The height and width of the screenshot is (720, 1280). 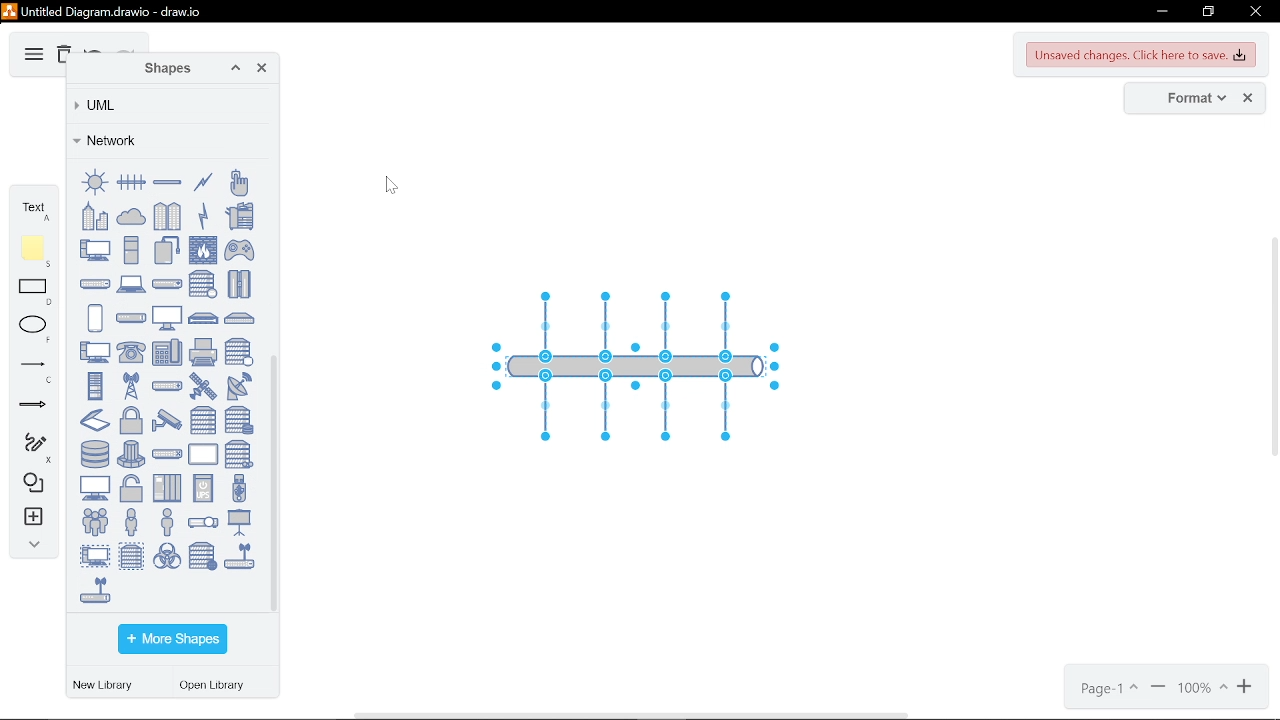 I want to click on format, so click(x=1190, y=99).